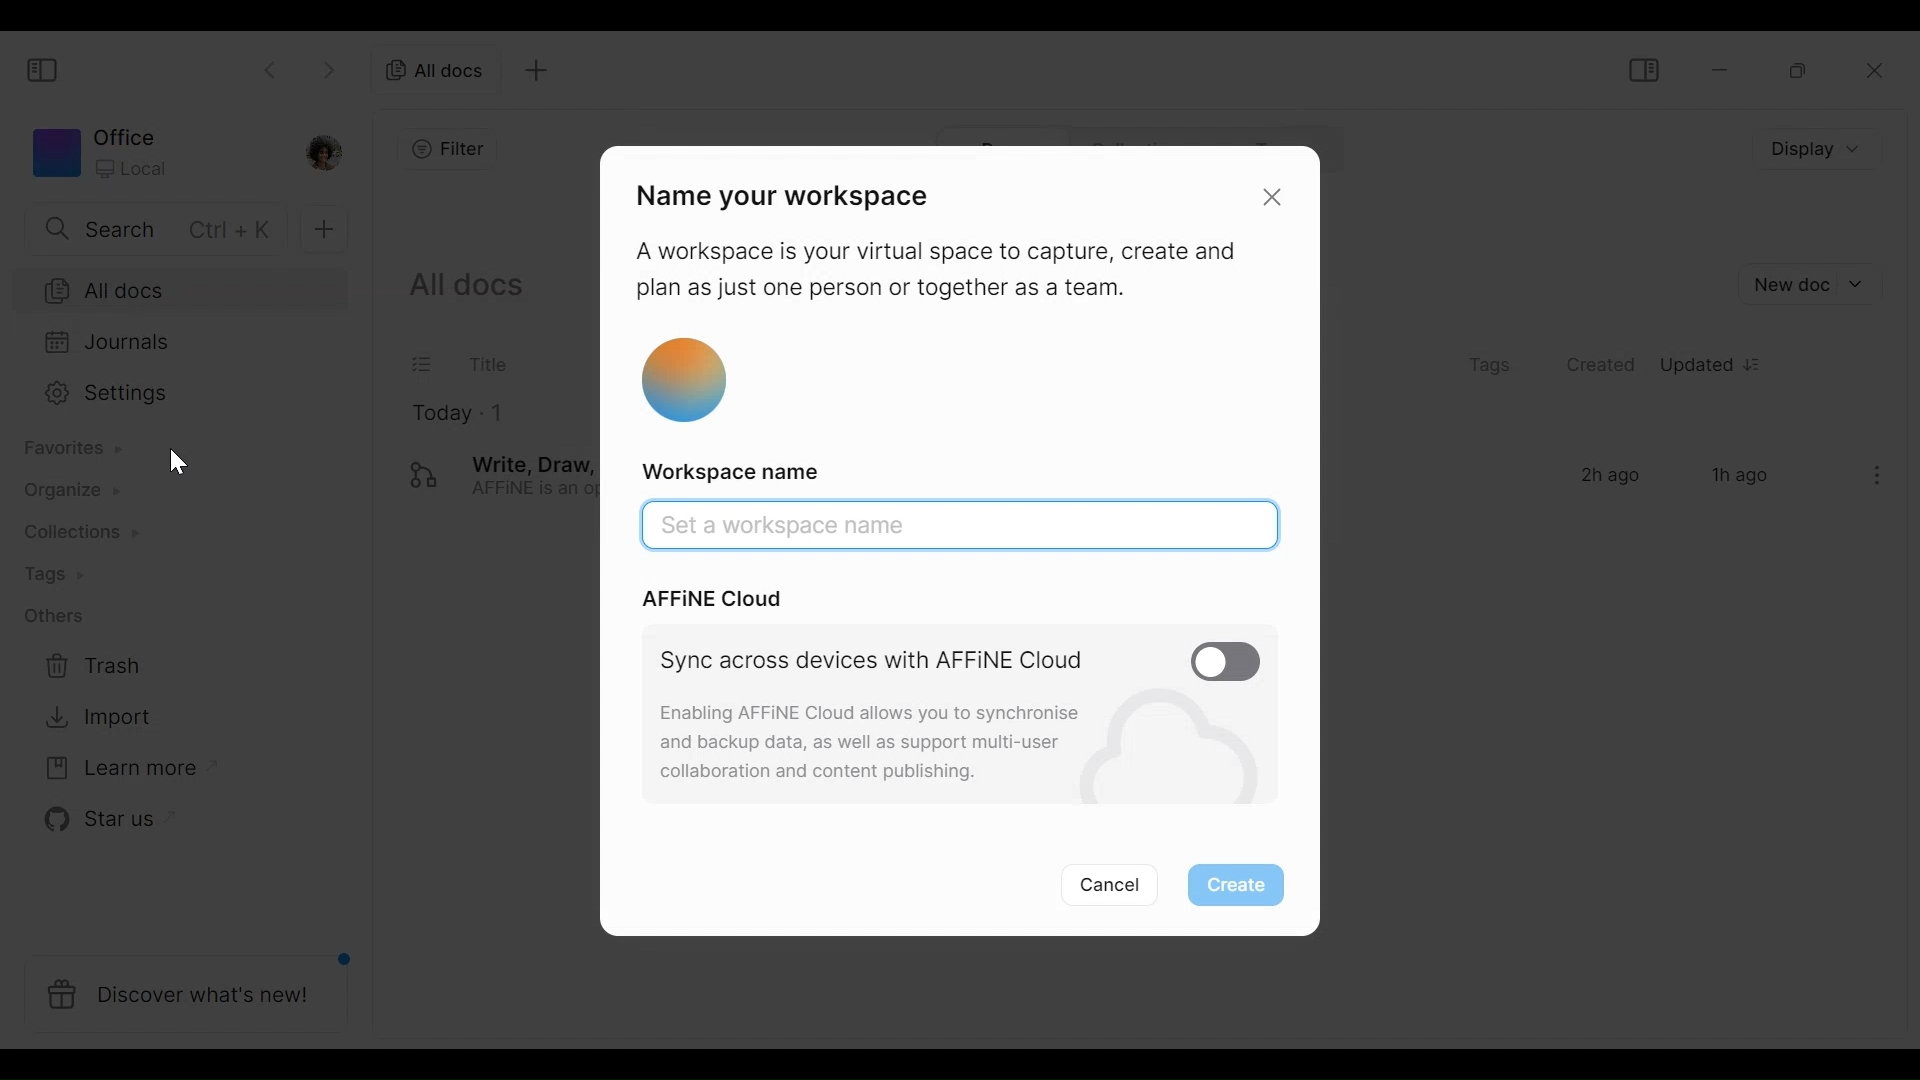 Image resolution: width=1920 pixels, height=1080 pixels. What do you see at coordinates (149, 230) in the screenshot?
I see `Search bar` at bounding box center [149, 230].